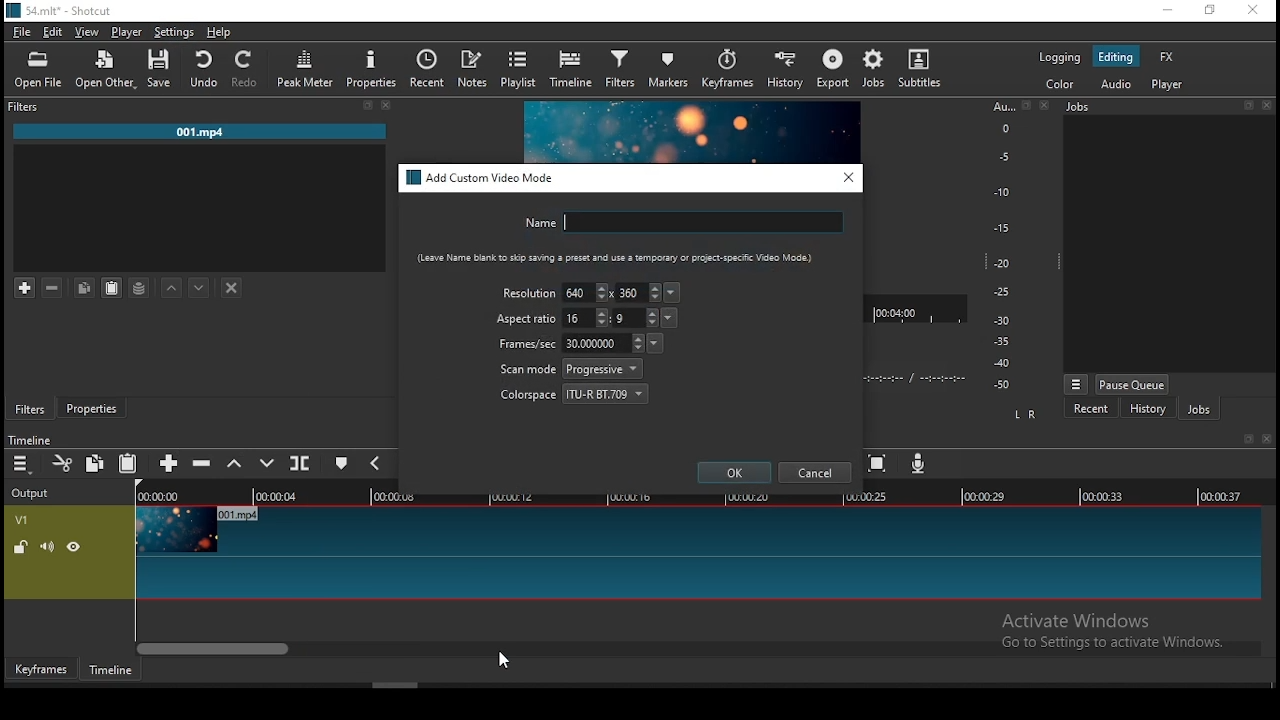  I want to click on cancel, so click(815, 473).